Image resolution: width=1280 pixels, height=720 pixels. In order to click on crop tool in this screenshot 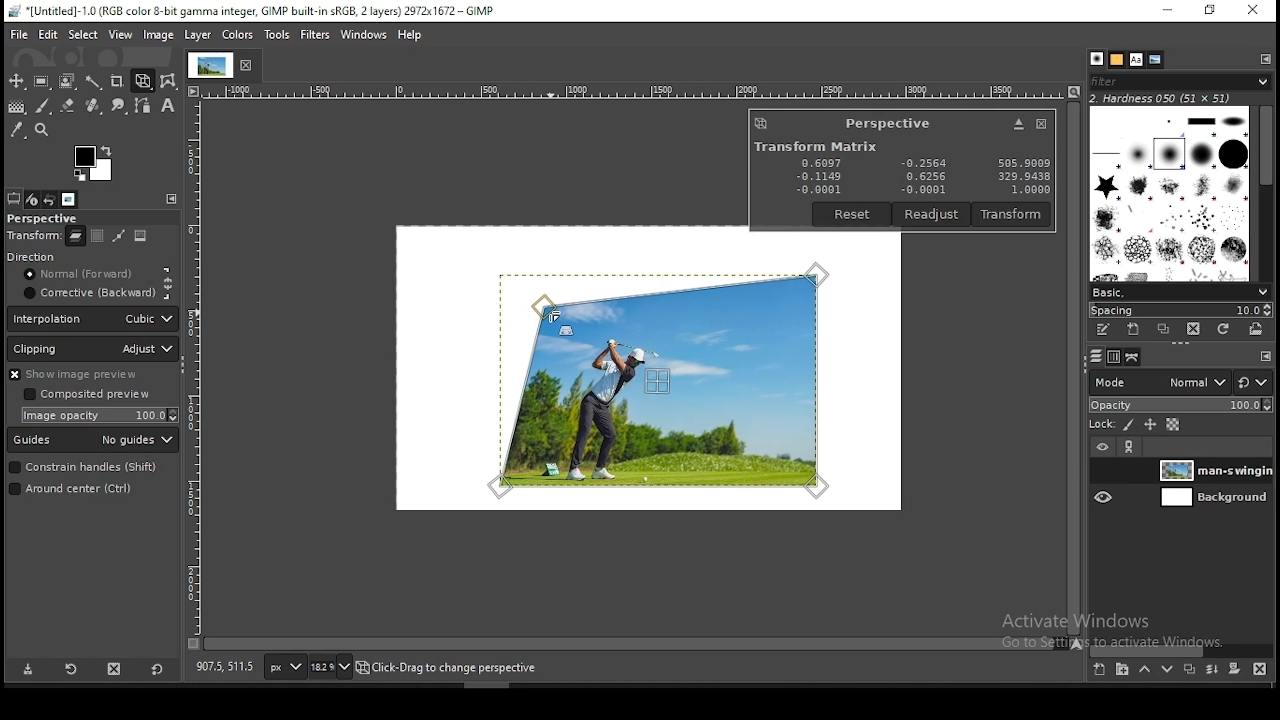, I will do `click(119, 81)`.